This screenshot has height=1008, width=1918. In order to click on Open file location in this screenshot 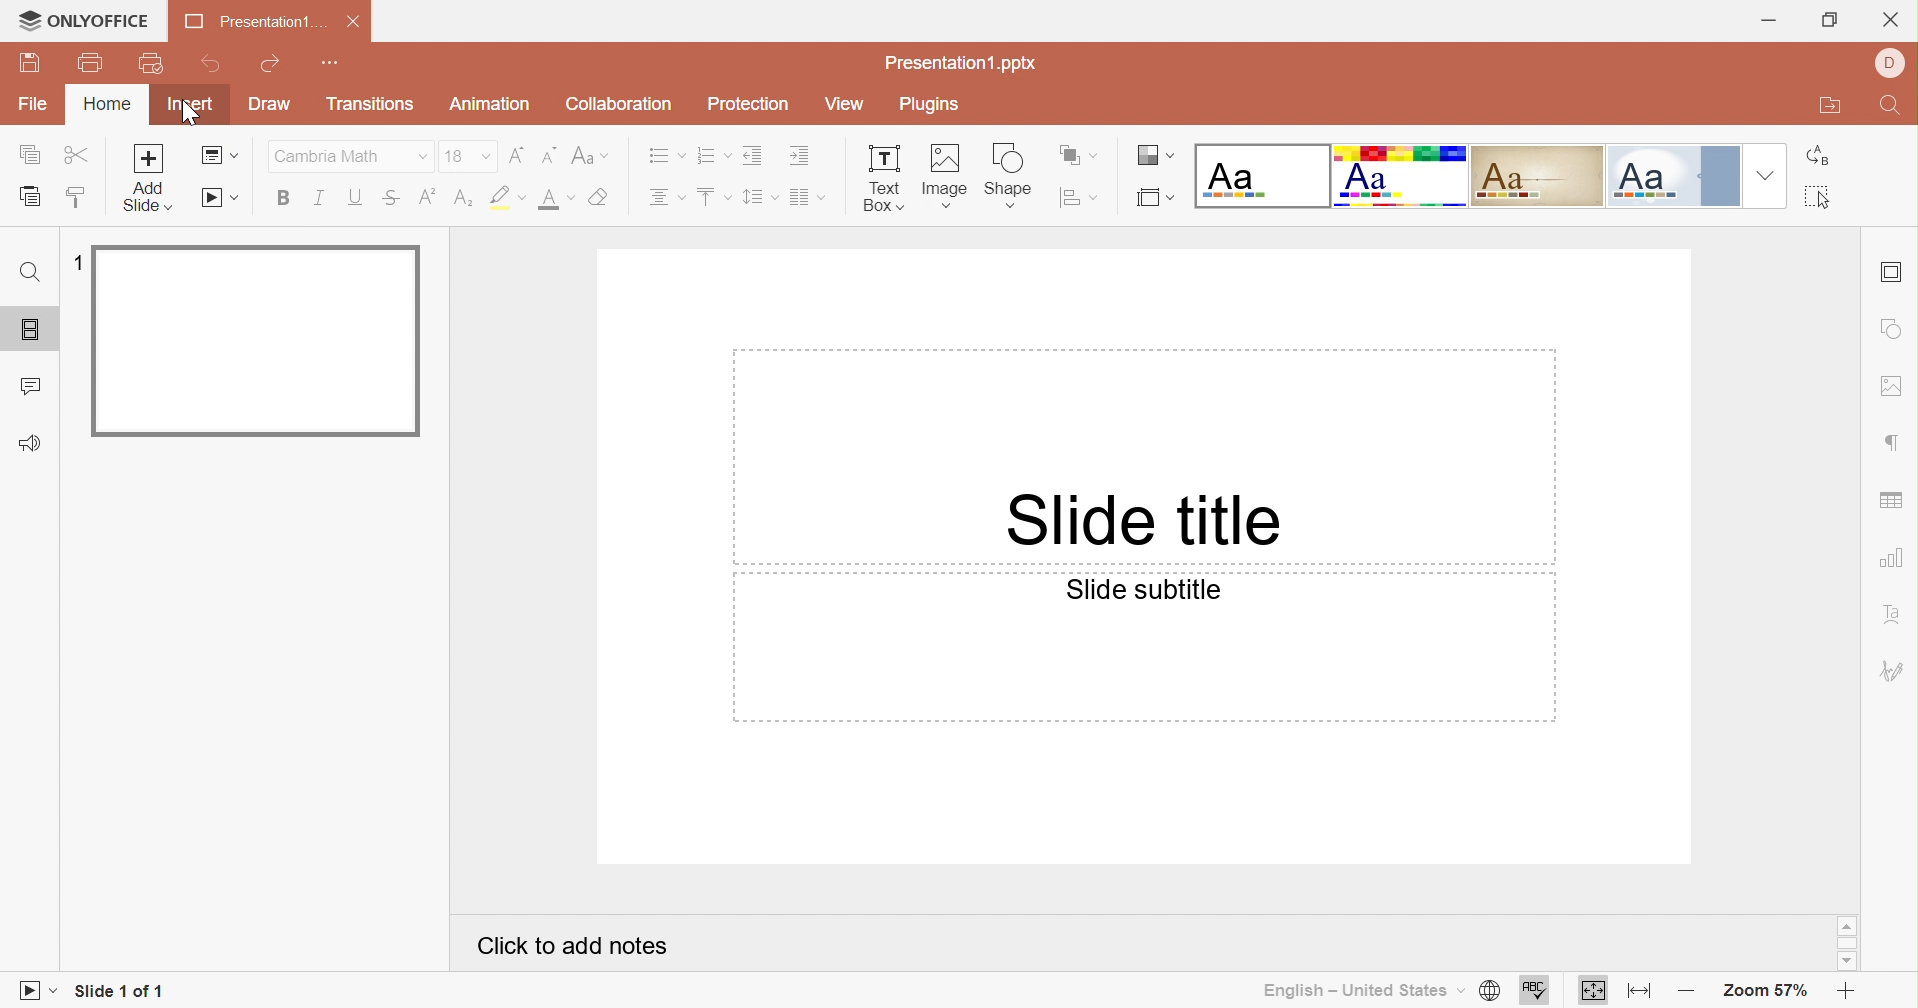, I will do `click(1831, 109)`.